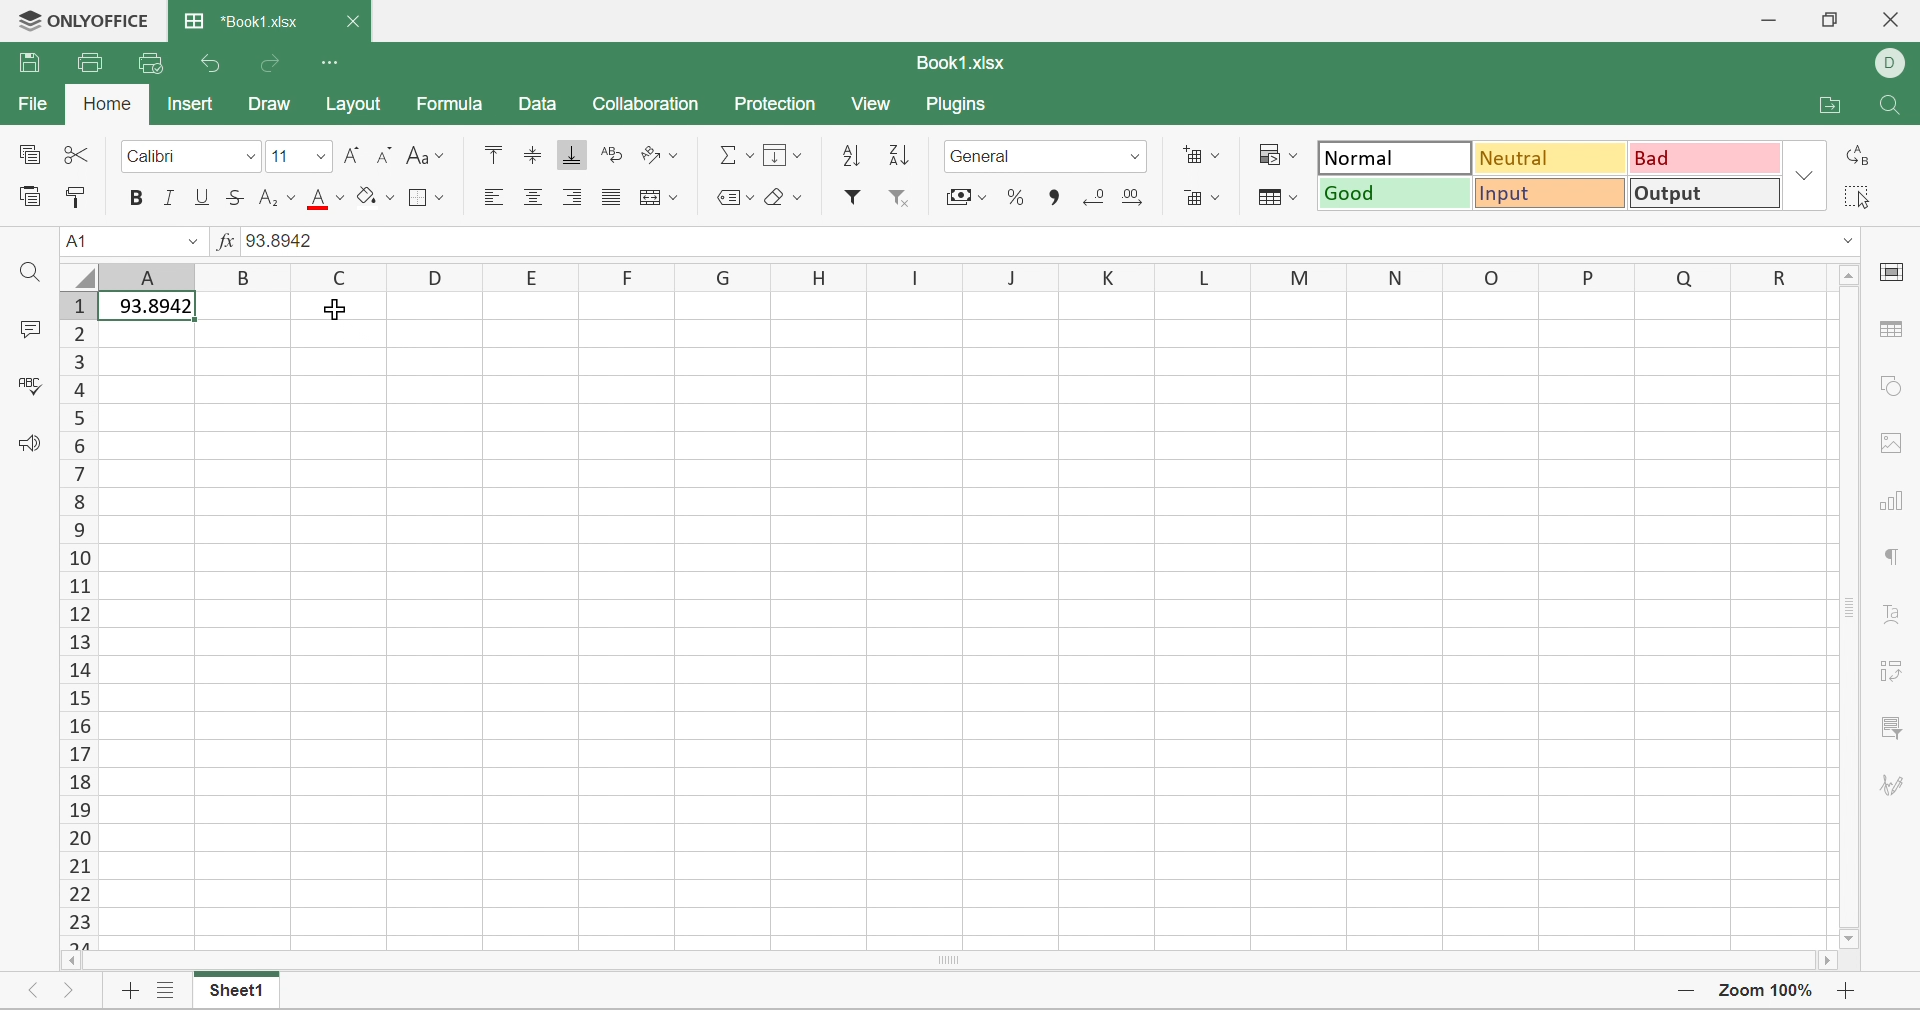  What do you see at coordinates (1894, 556) in the screenshot?
I see `paragraph settings` at bounding box center [1894, 556].